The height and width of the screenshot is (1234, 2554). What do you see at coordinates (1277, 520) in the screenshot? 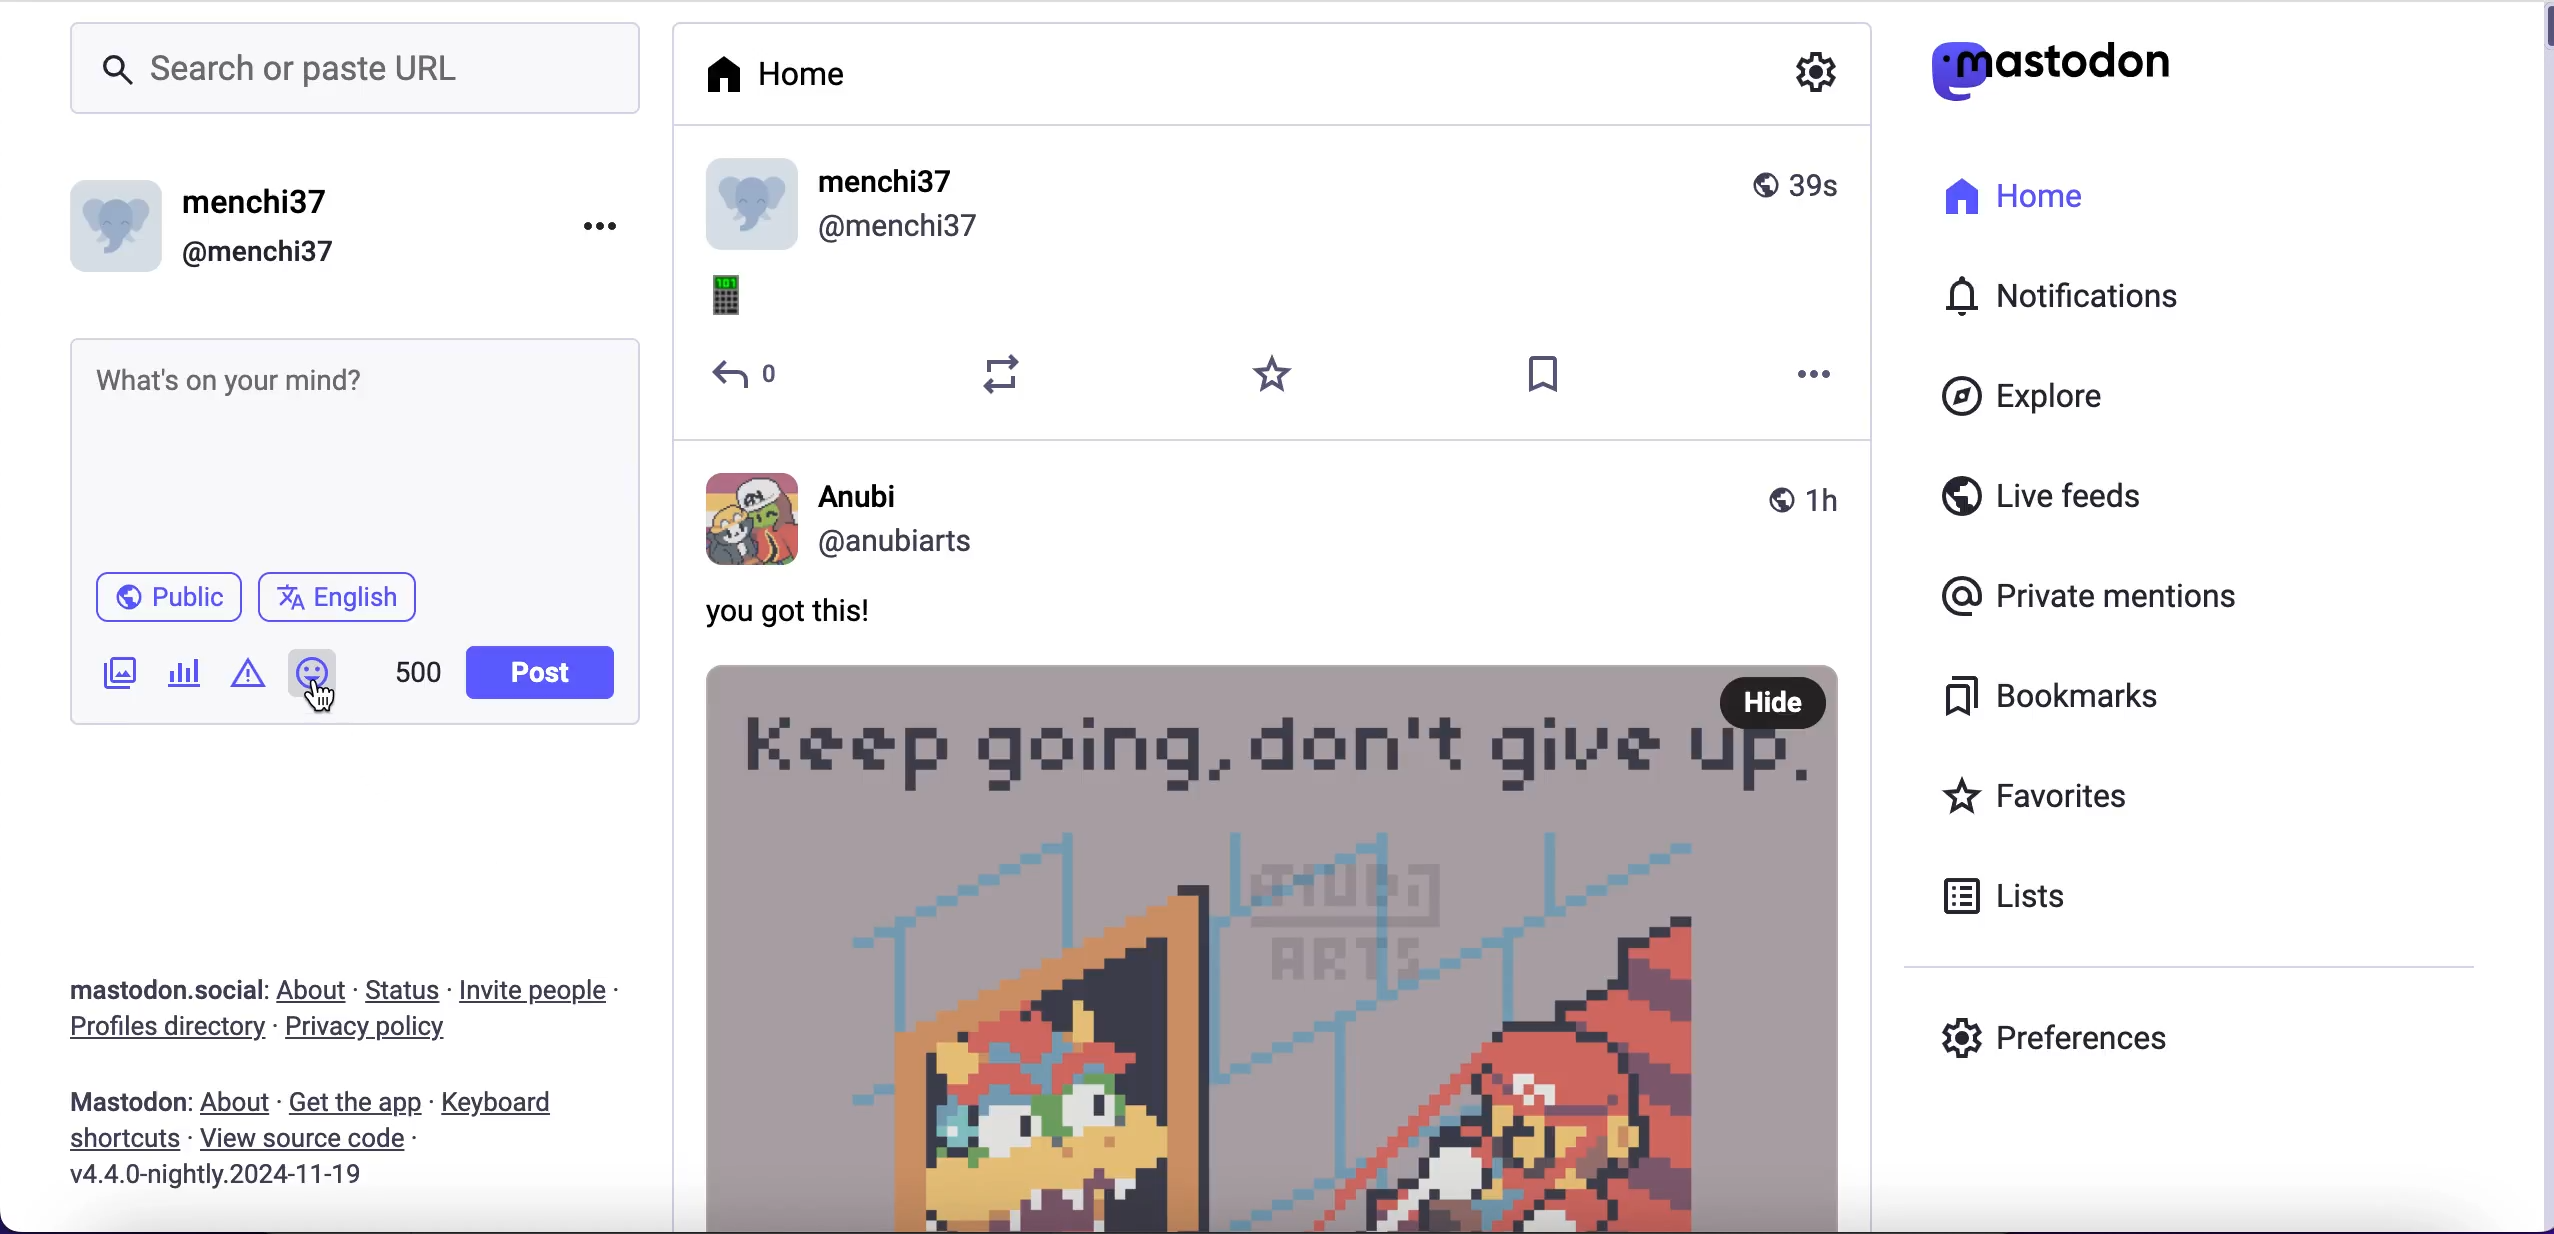
I see `Anubi @anubiarts` at bounding box center [1277, 520].